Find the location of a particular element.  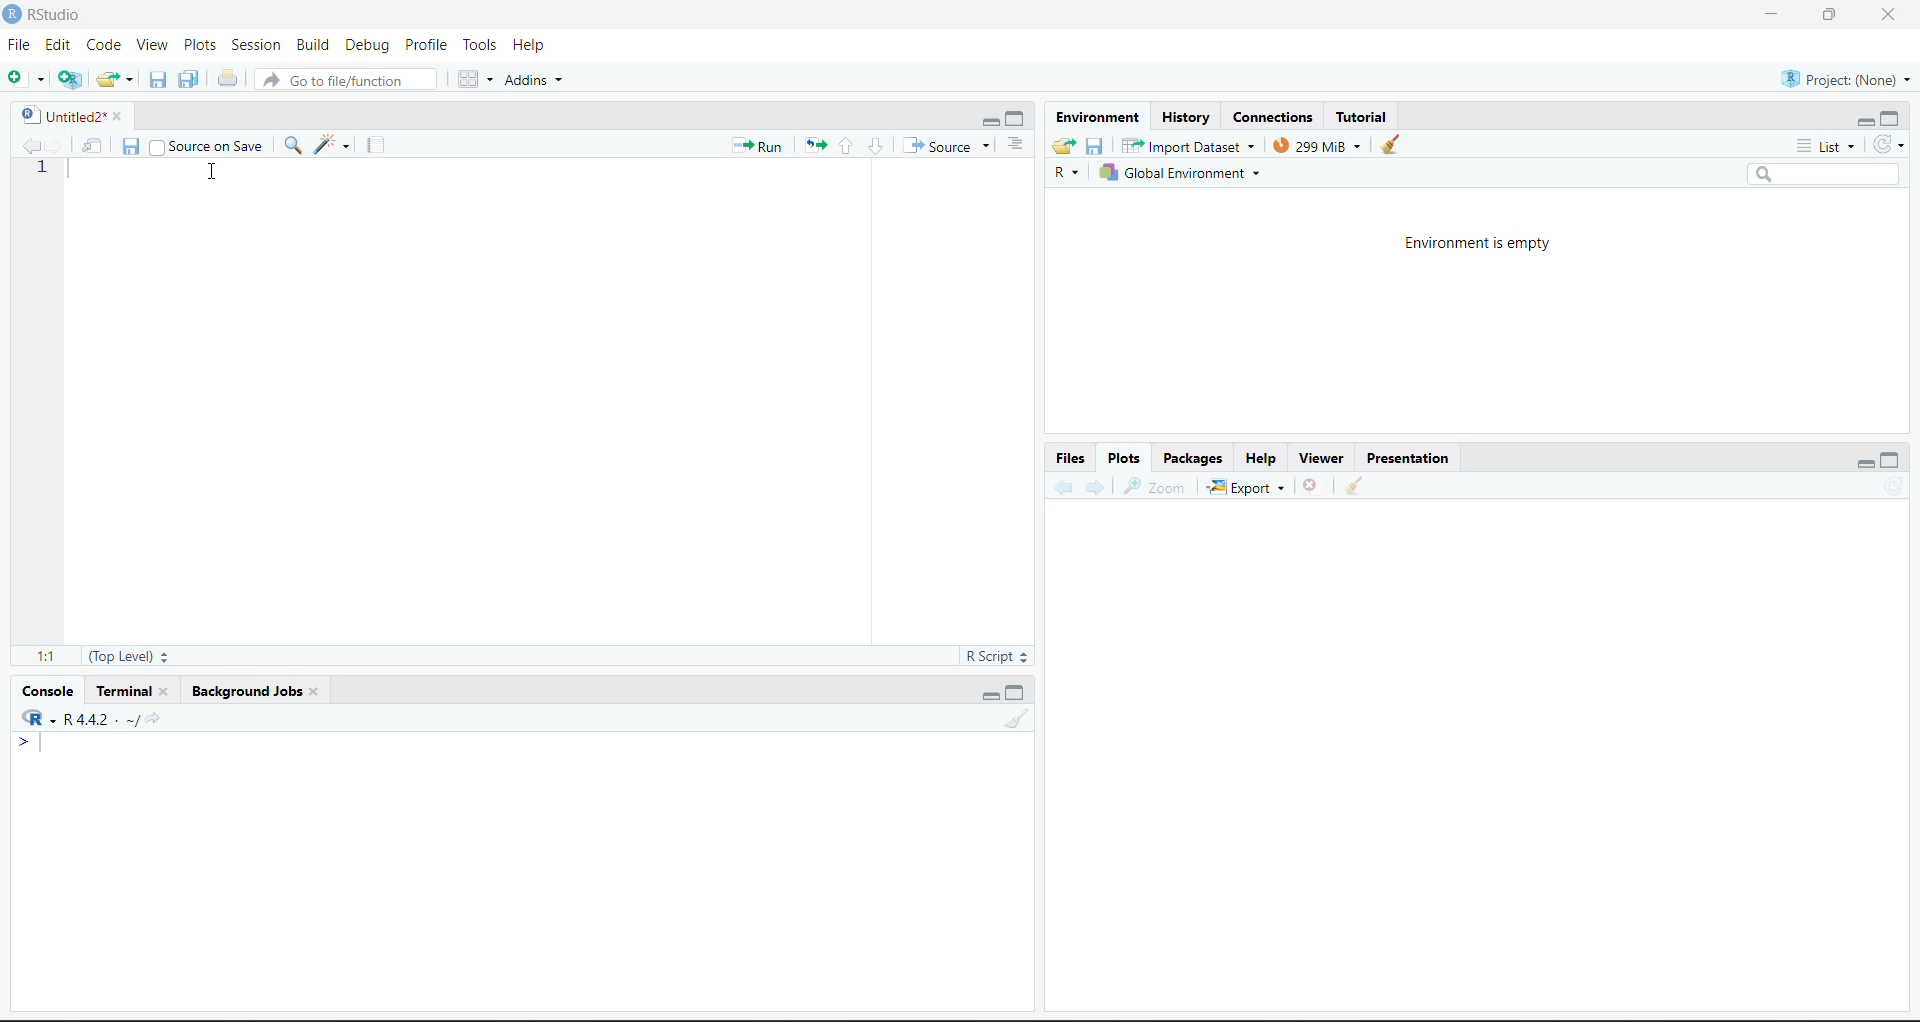

open an existing file is located at coordinates (113, 78).